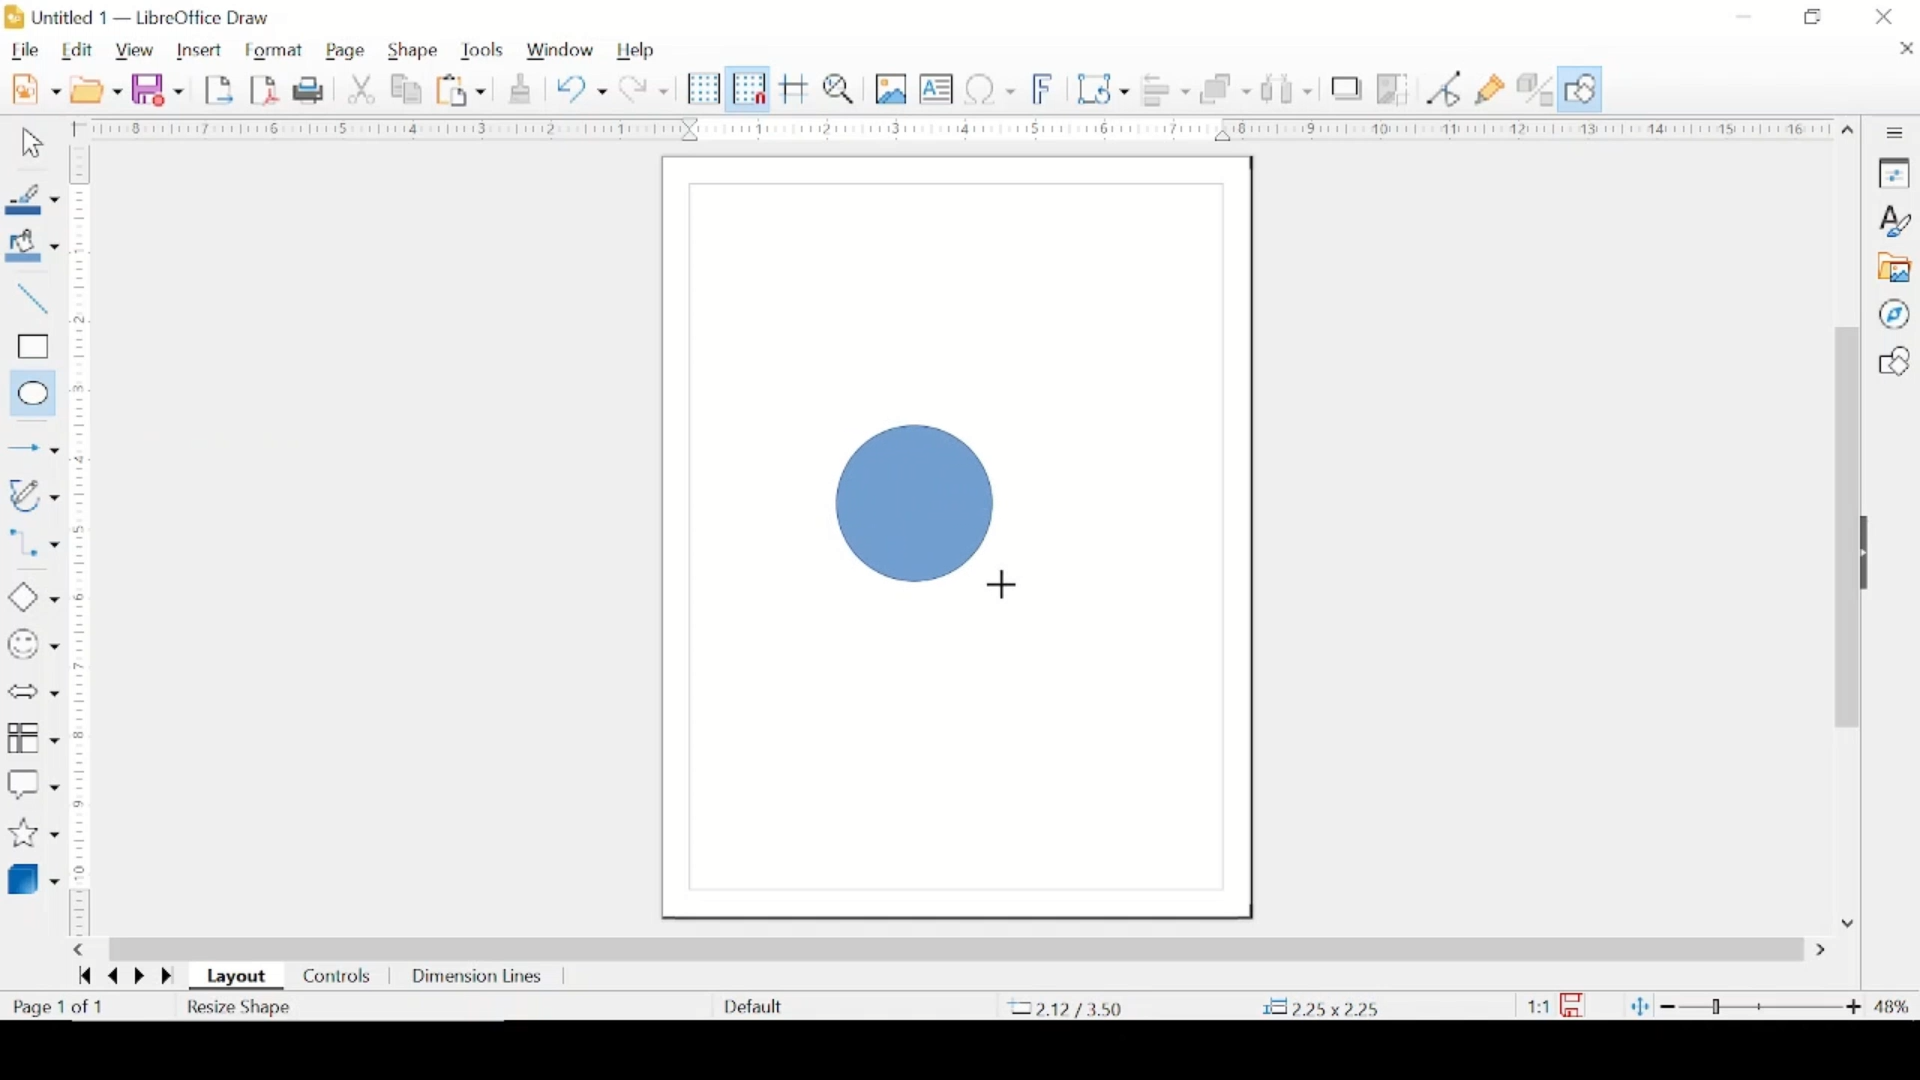 The width and height of the screenshot is (1920, 1080). Describe the element at coordinates (33, 782) in the screenshot. I see `callout shapes` at that location.